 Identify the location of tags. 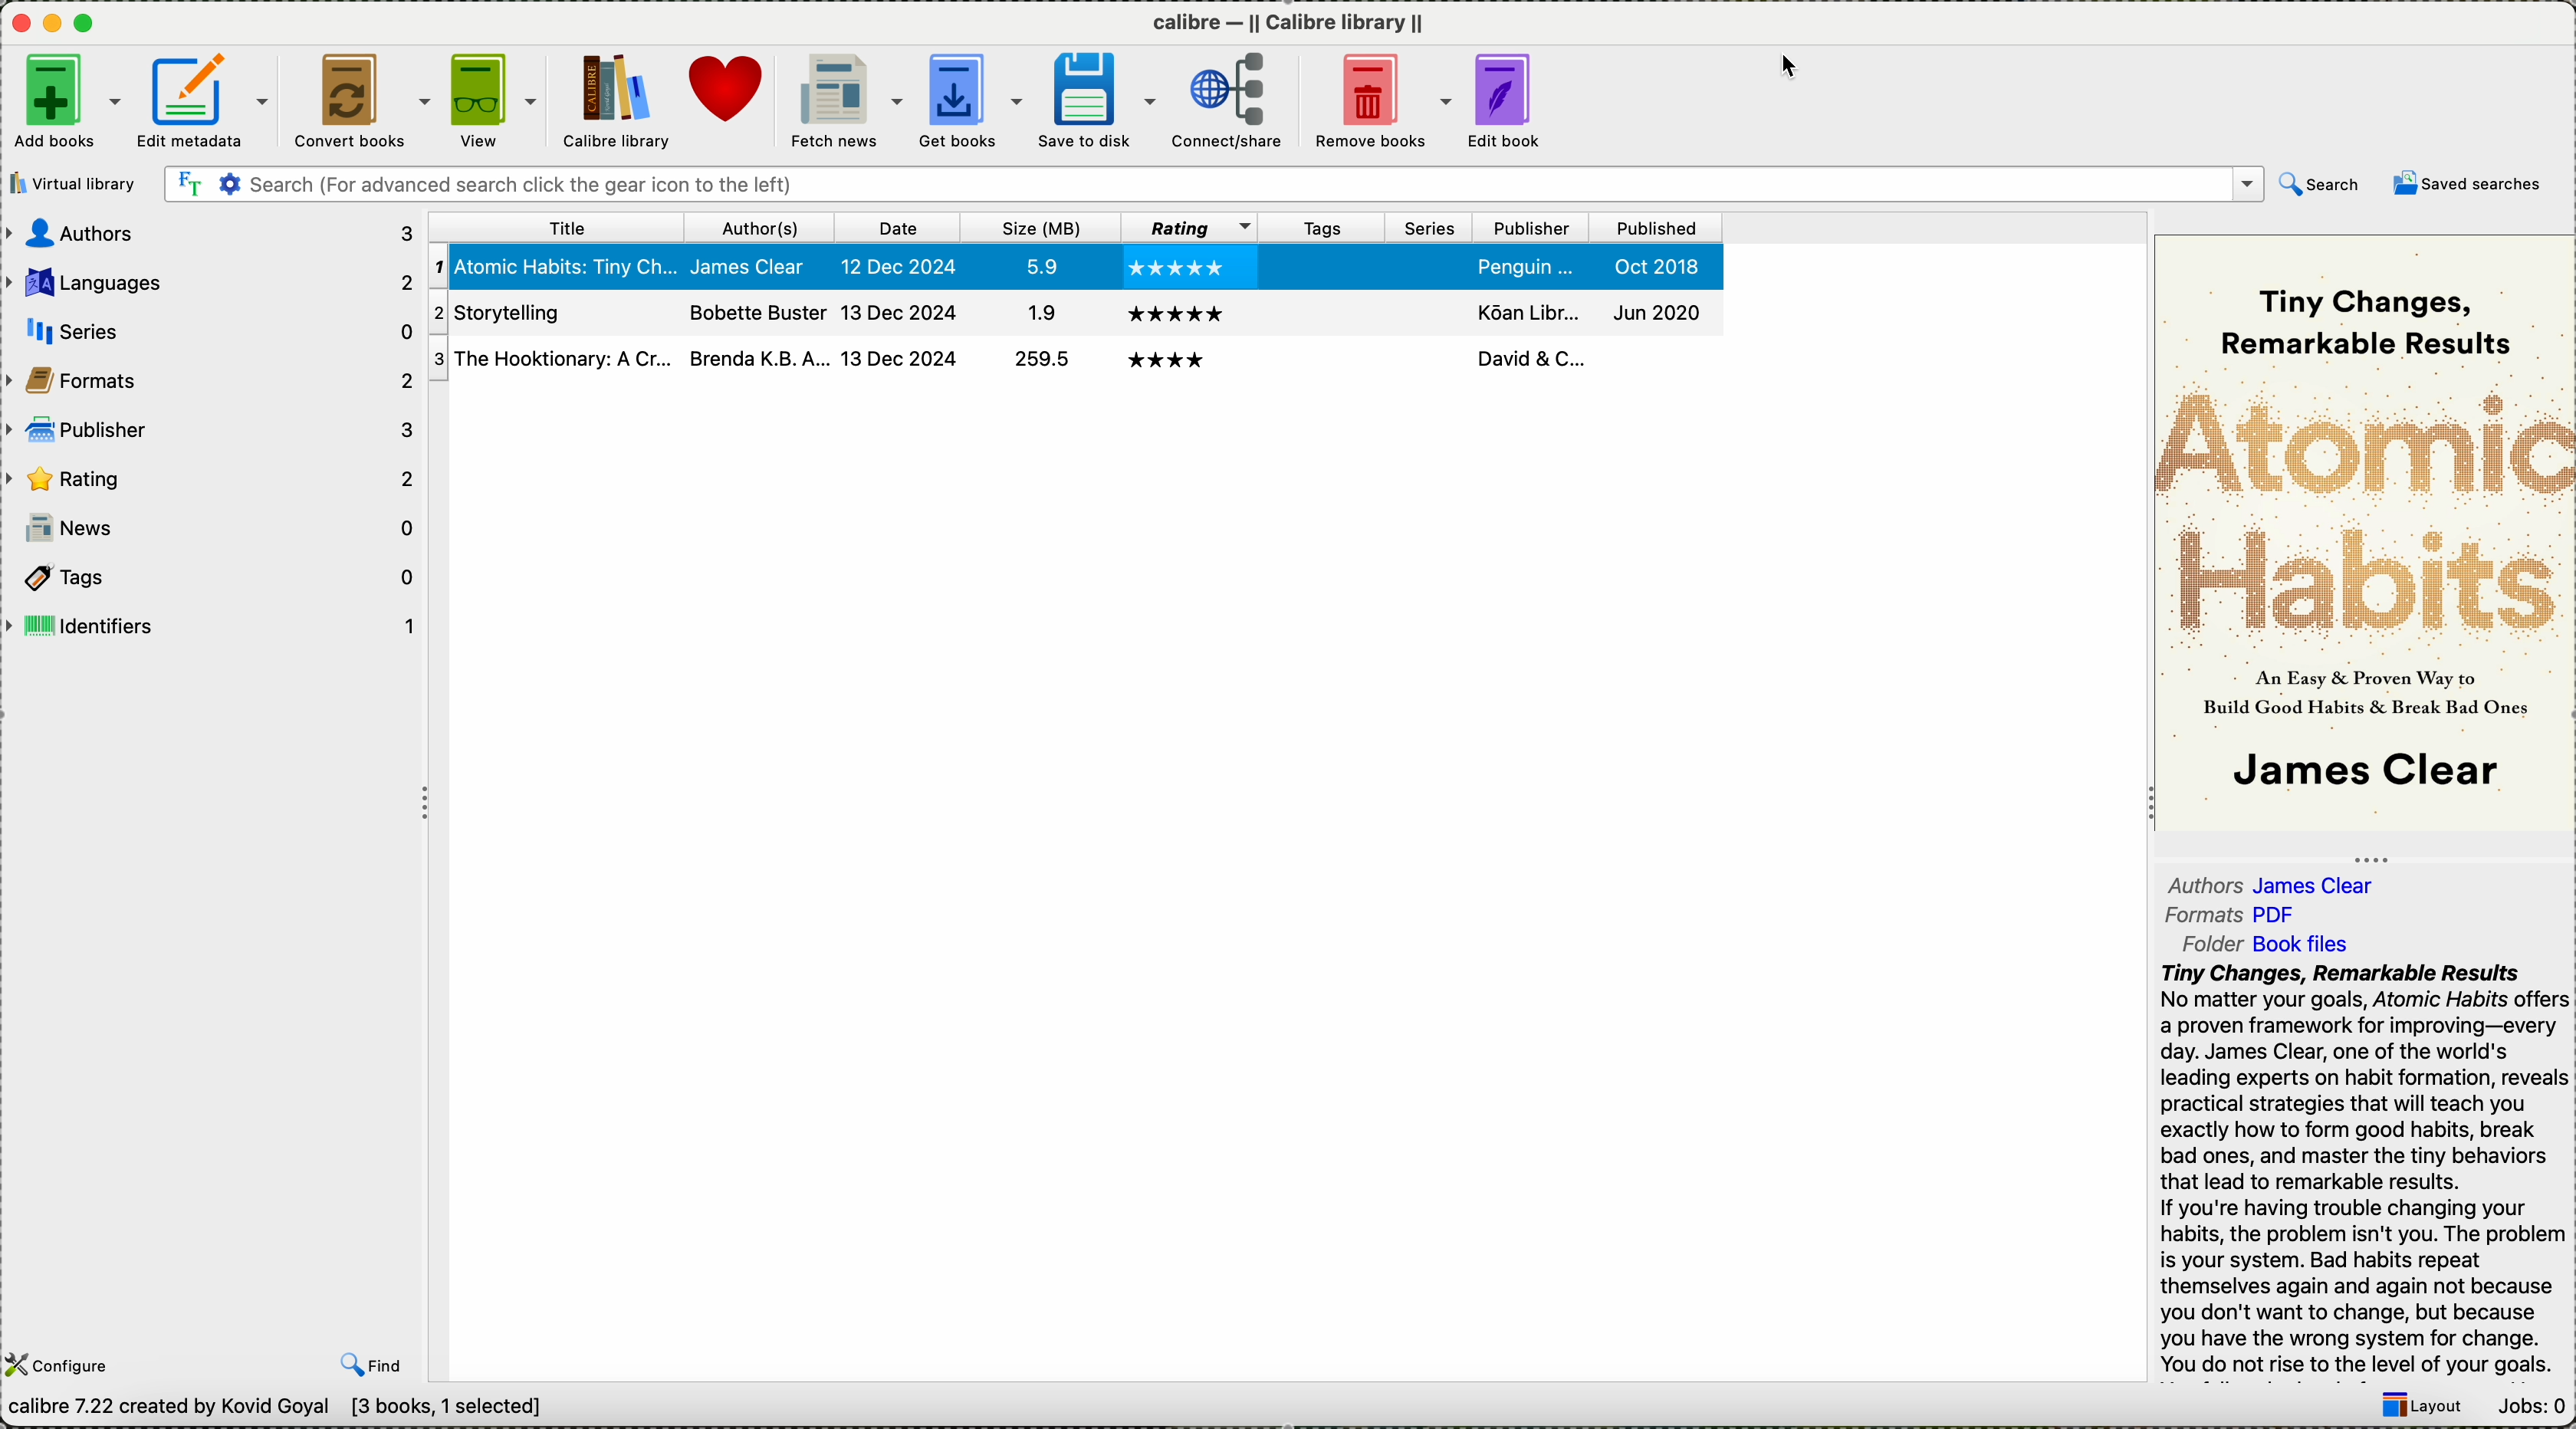
(1320, 226).